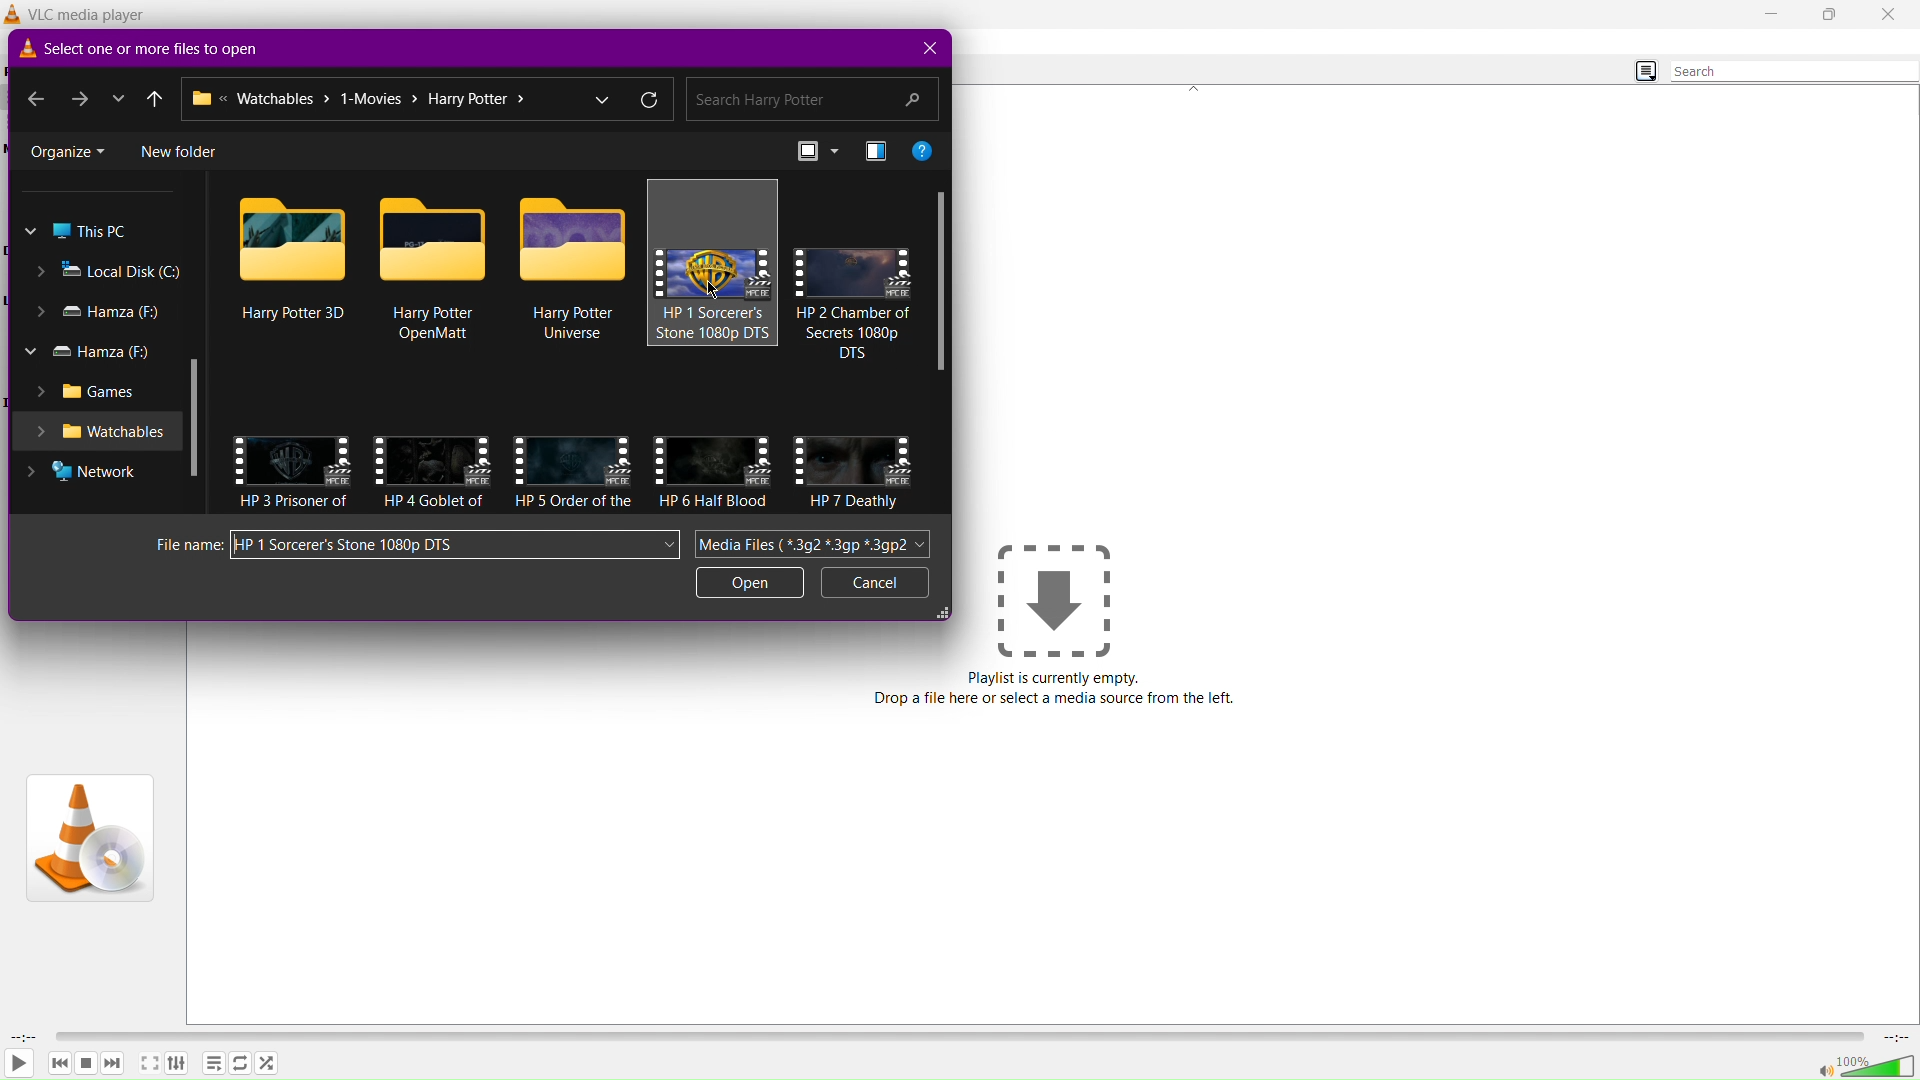  What do you see at coordinates (714, 459) in the screenshot?
I see `video file` at bounding box center [714, 459].